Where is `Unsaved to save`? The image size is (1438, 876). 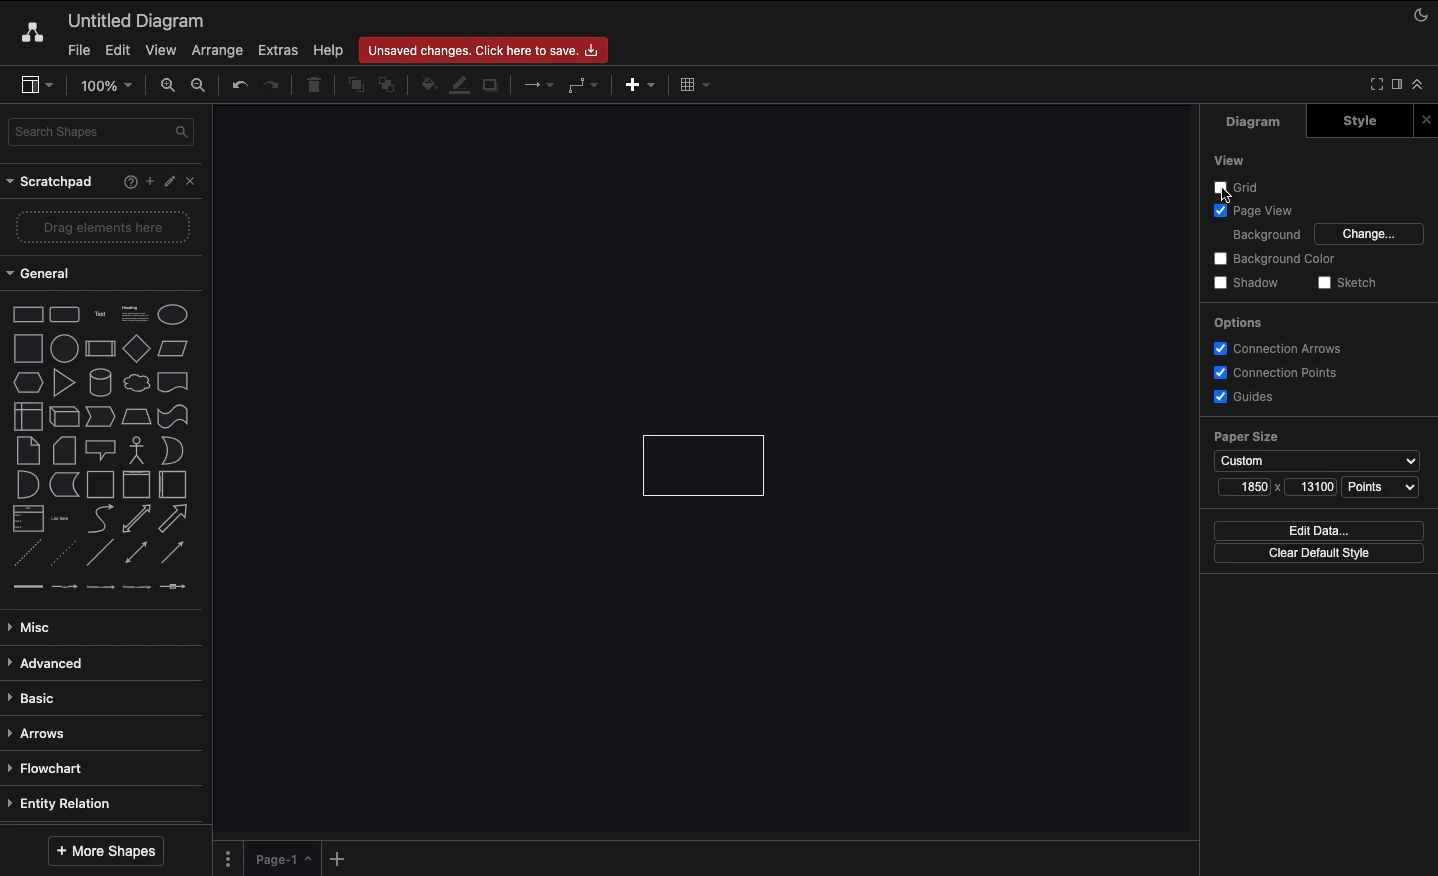 Unsaved to save is located at coordinates (487, 48).